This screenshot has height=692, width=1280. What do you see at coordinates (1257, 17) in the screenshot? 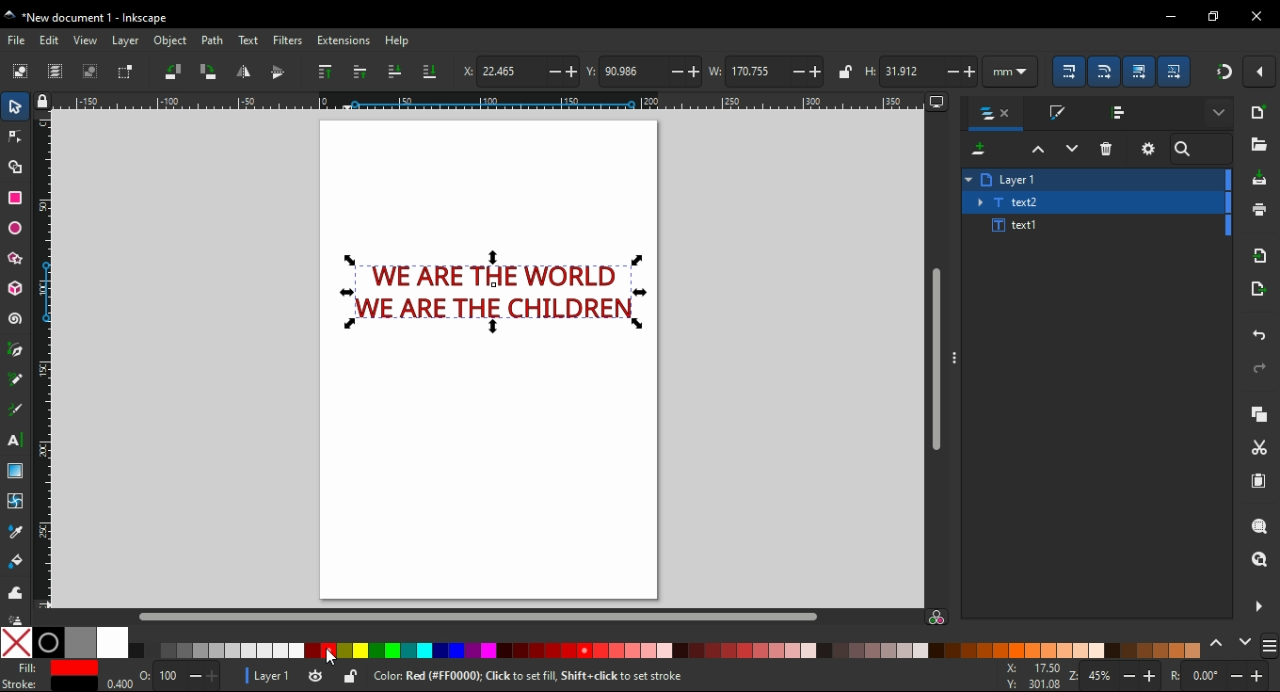
I see `close window` at bounding box center [1257, 17].